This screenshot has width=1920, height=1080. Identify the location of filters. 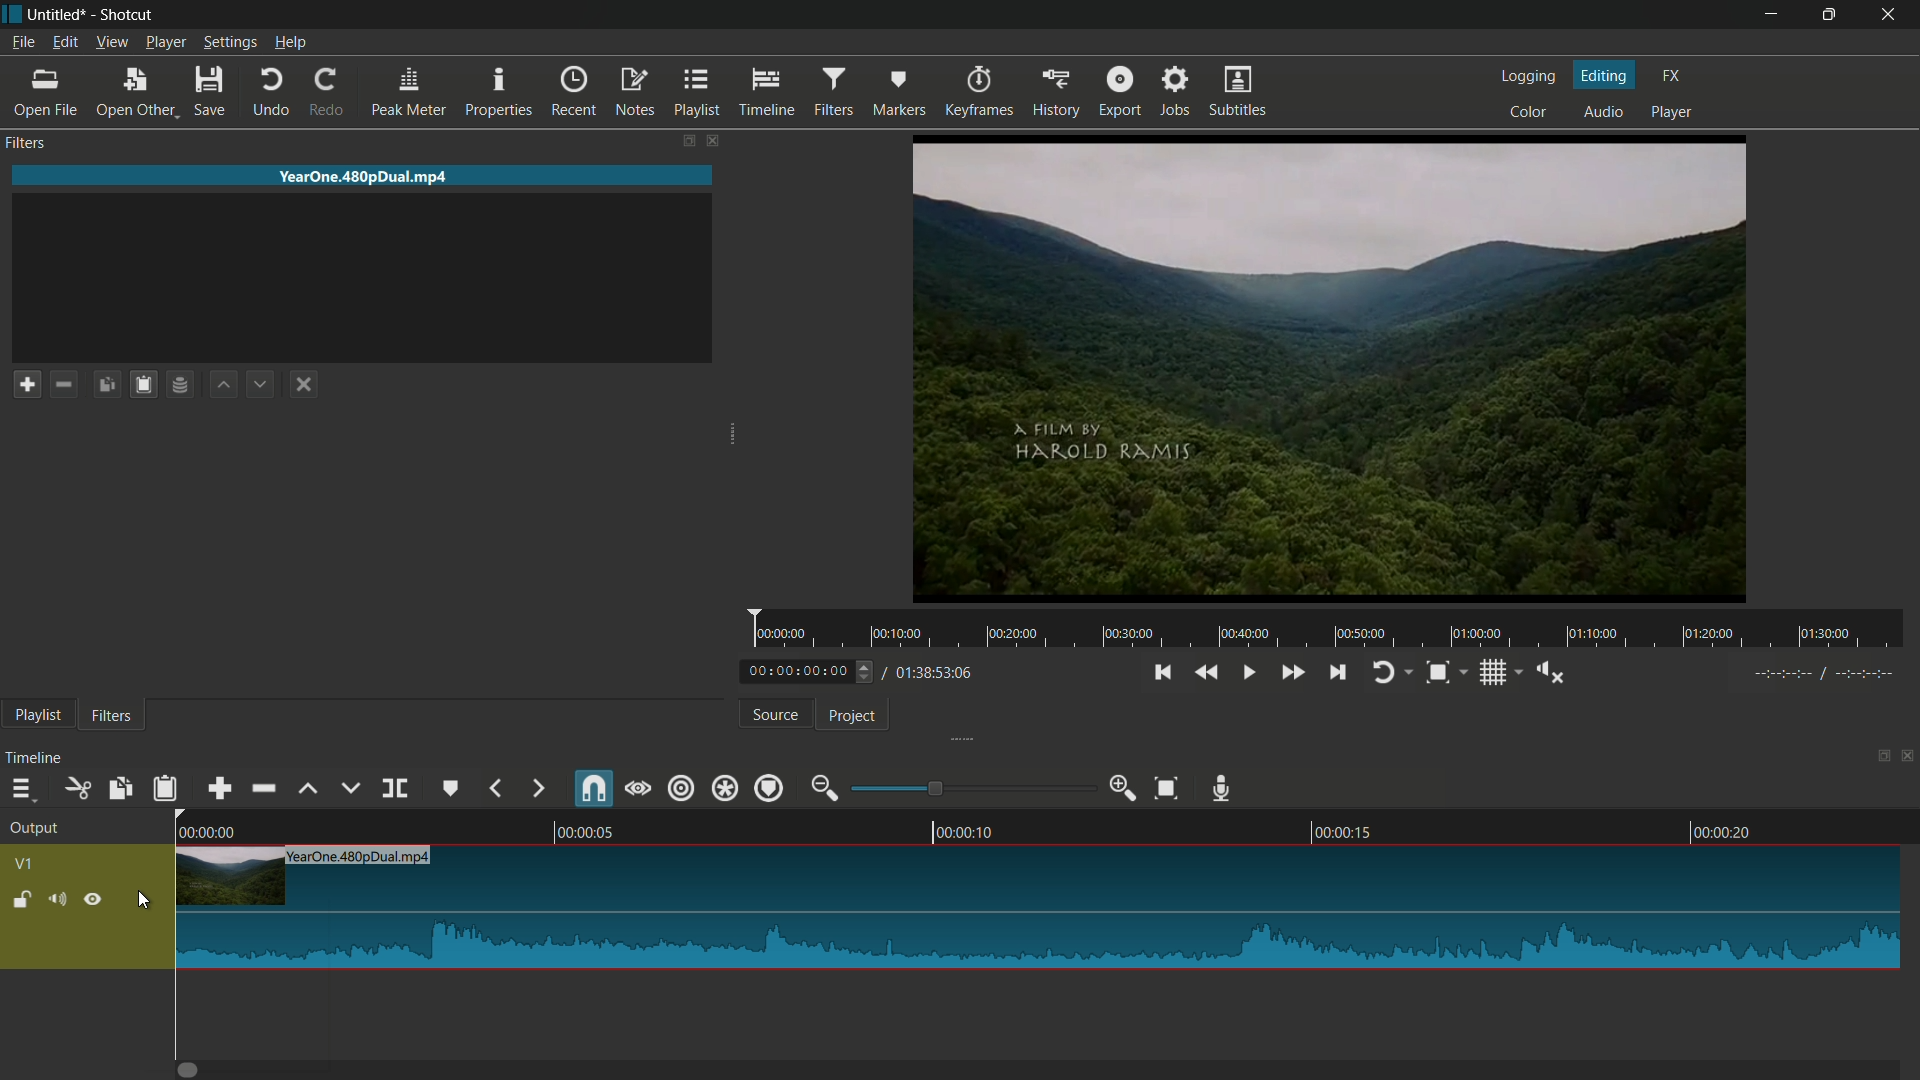
(832, 93).